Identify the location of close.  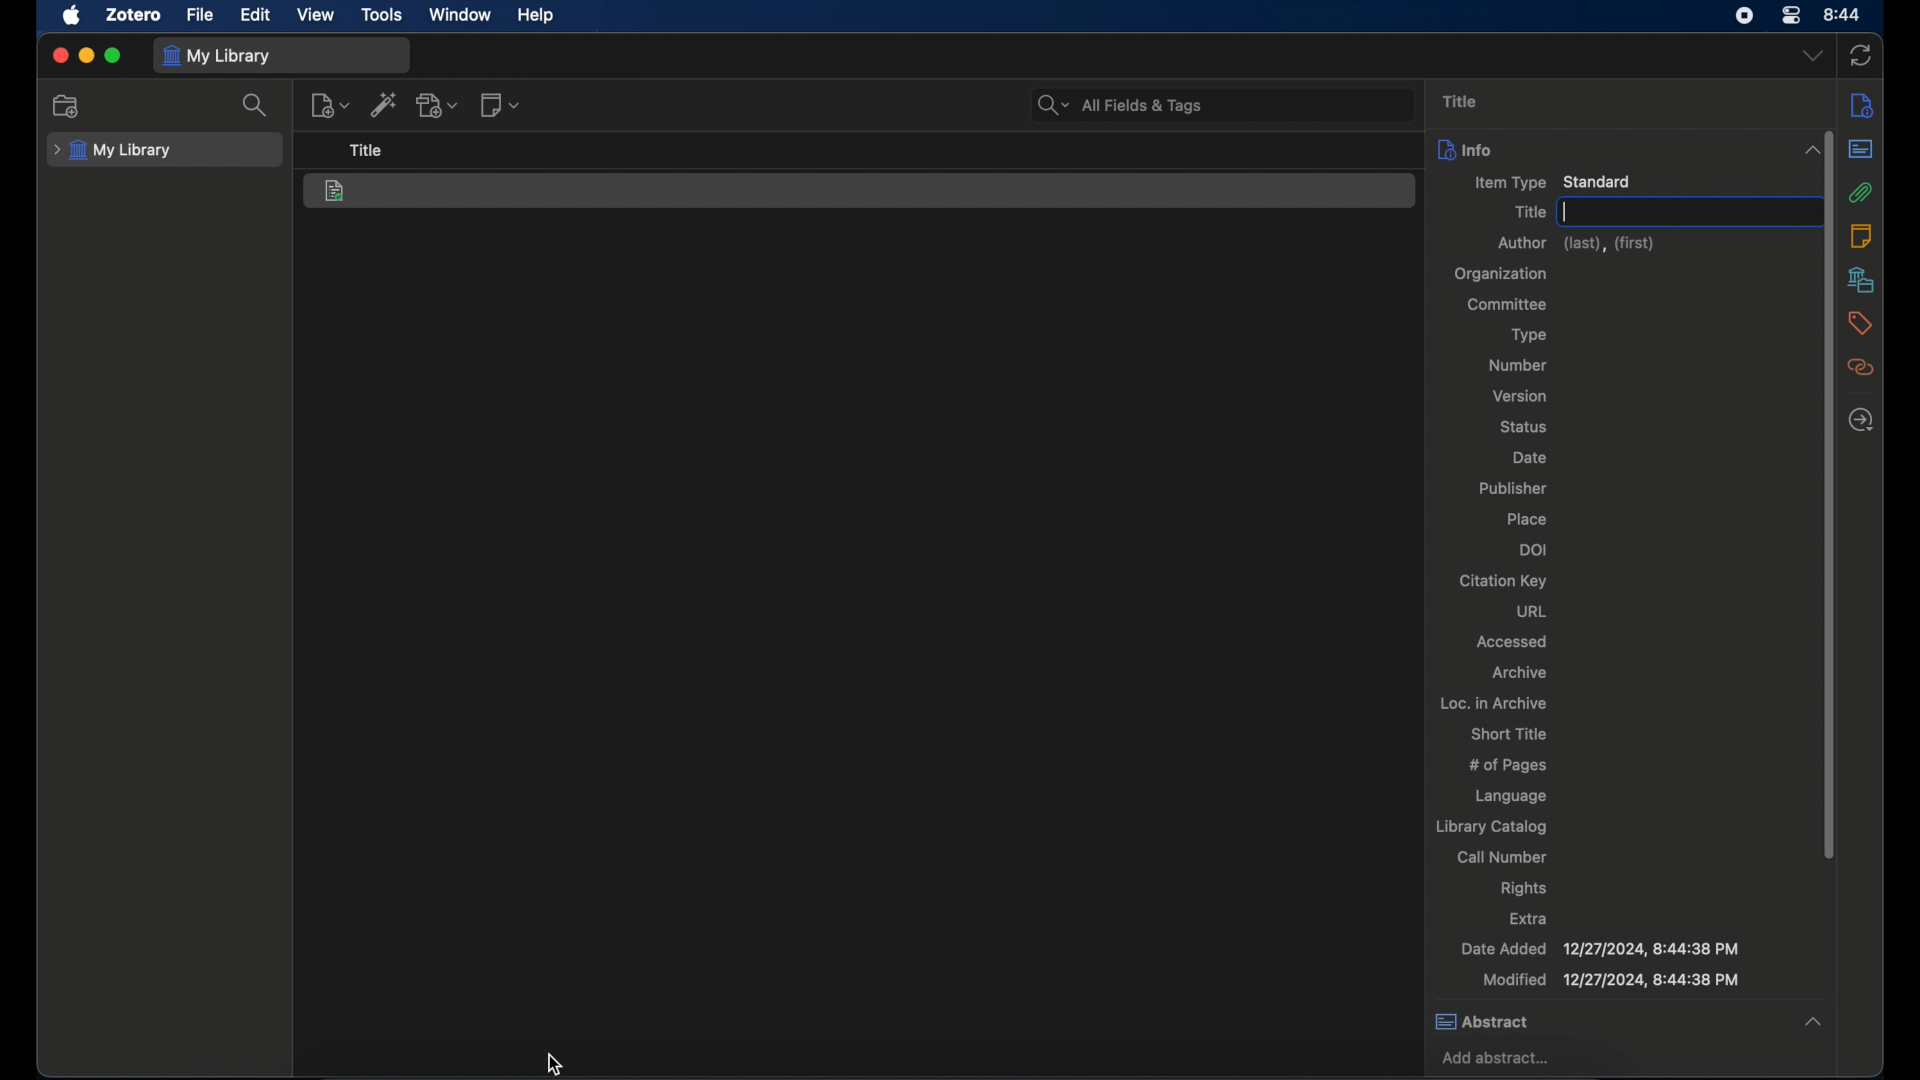
(59, 55).